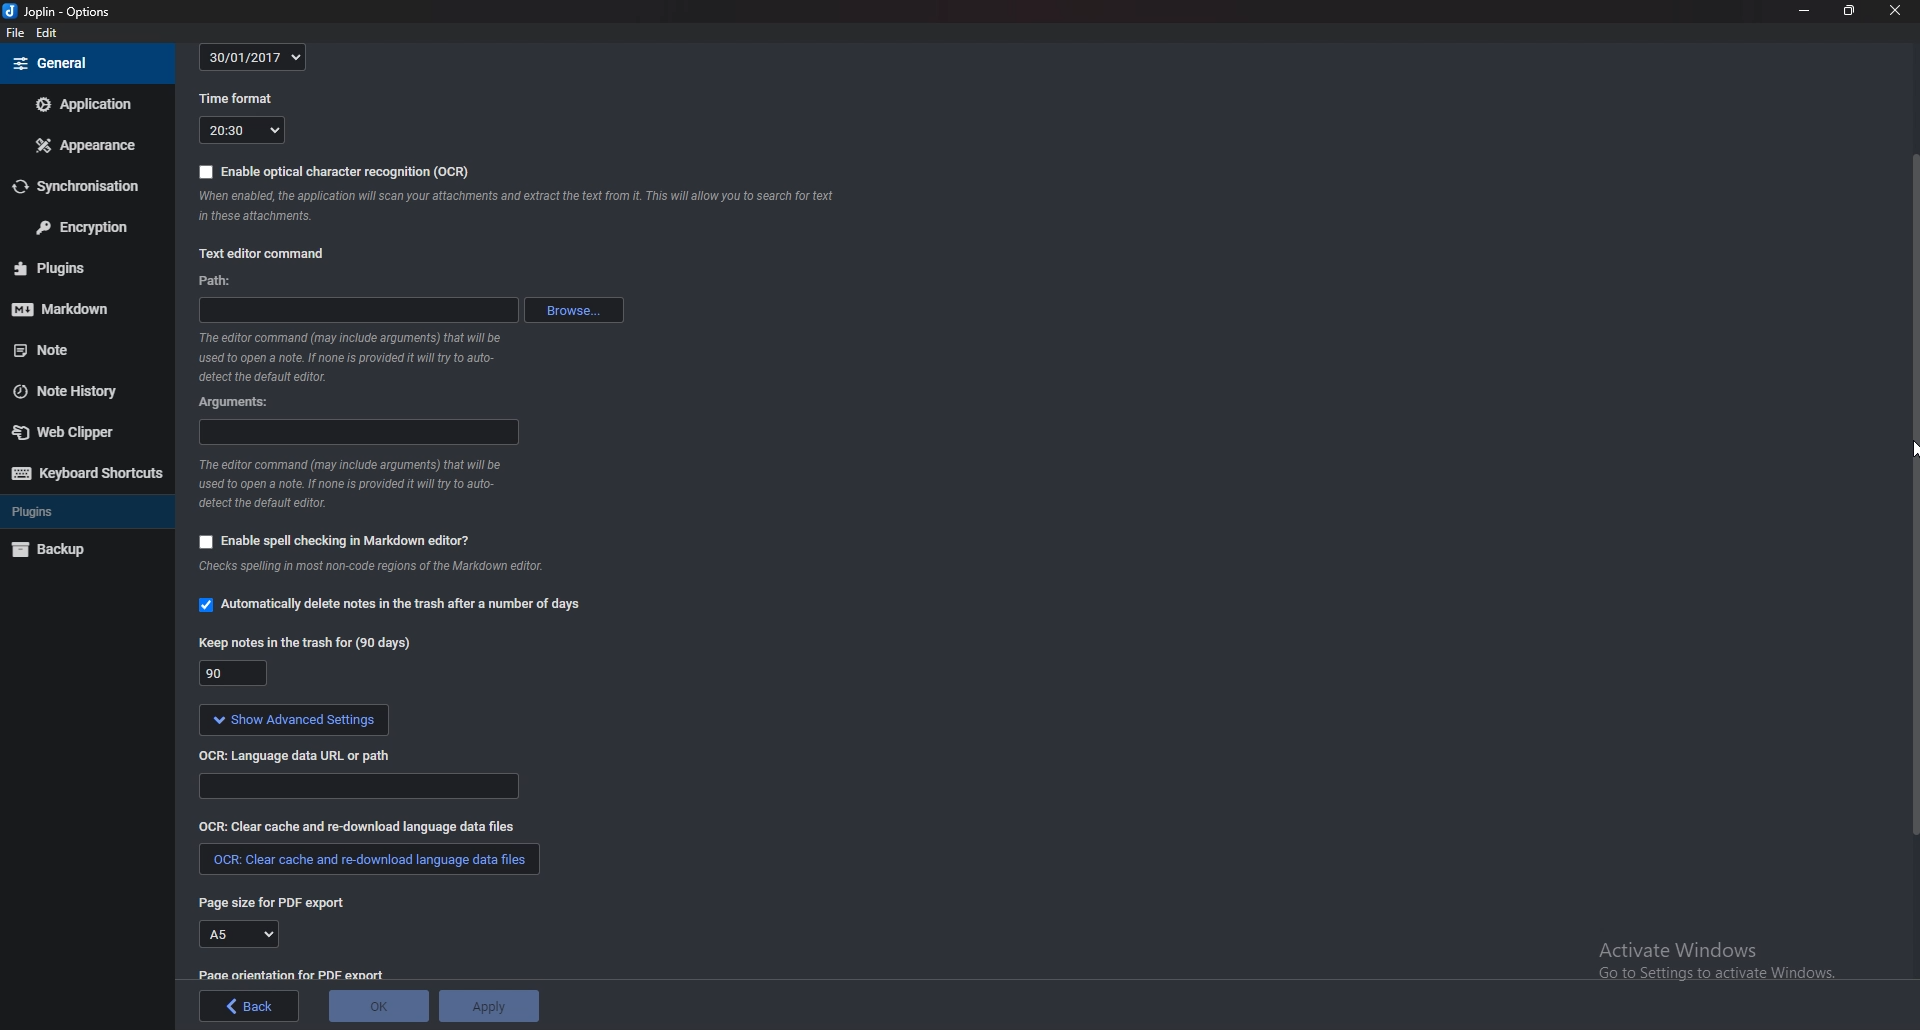 The width and height of the screenshot is (1920, 1030). I want to click on , so click(1908, 453).